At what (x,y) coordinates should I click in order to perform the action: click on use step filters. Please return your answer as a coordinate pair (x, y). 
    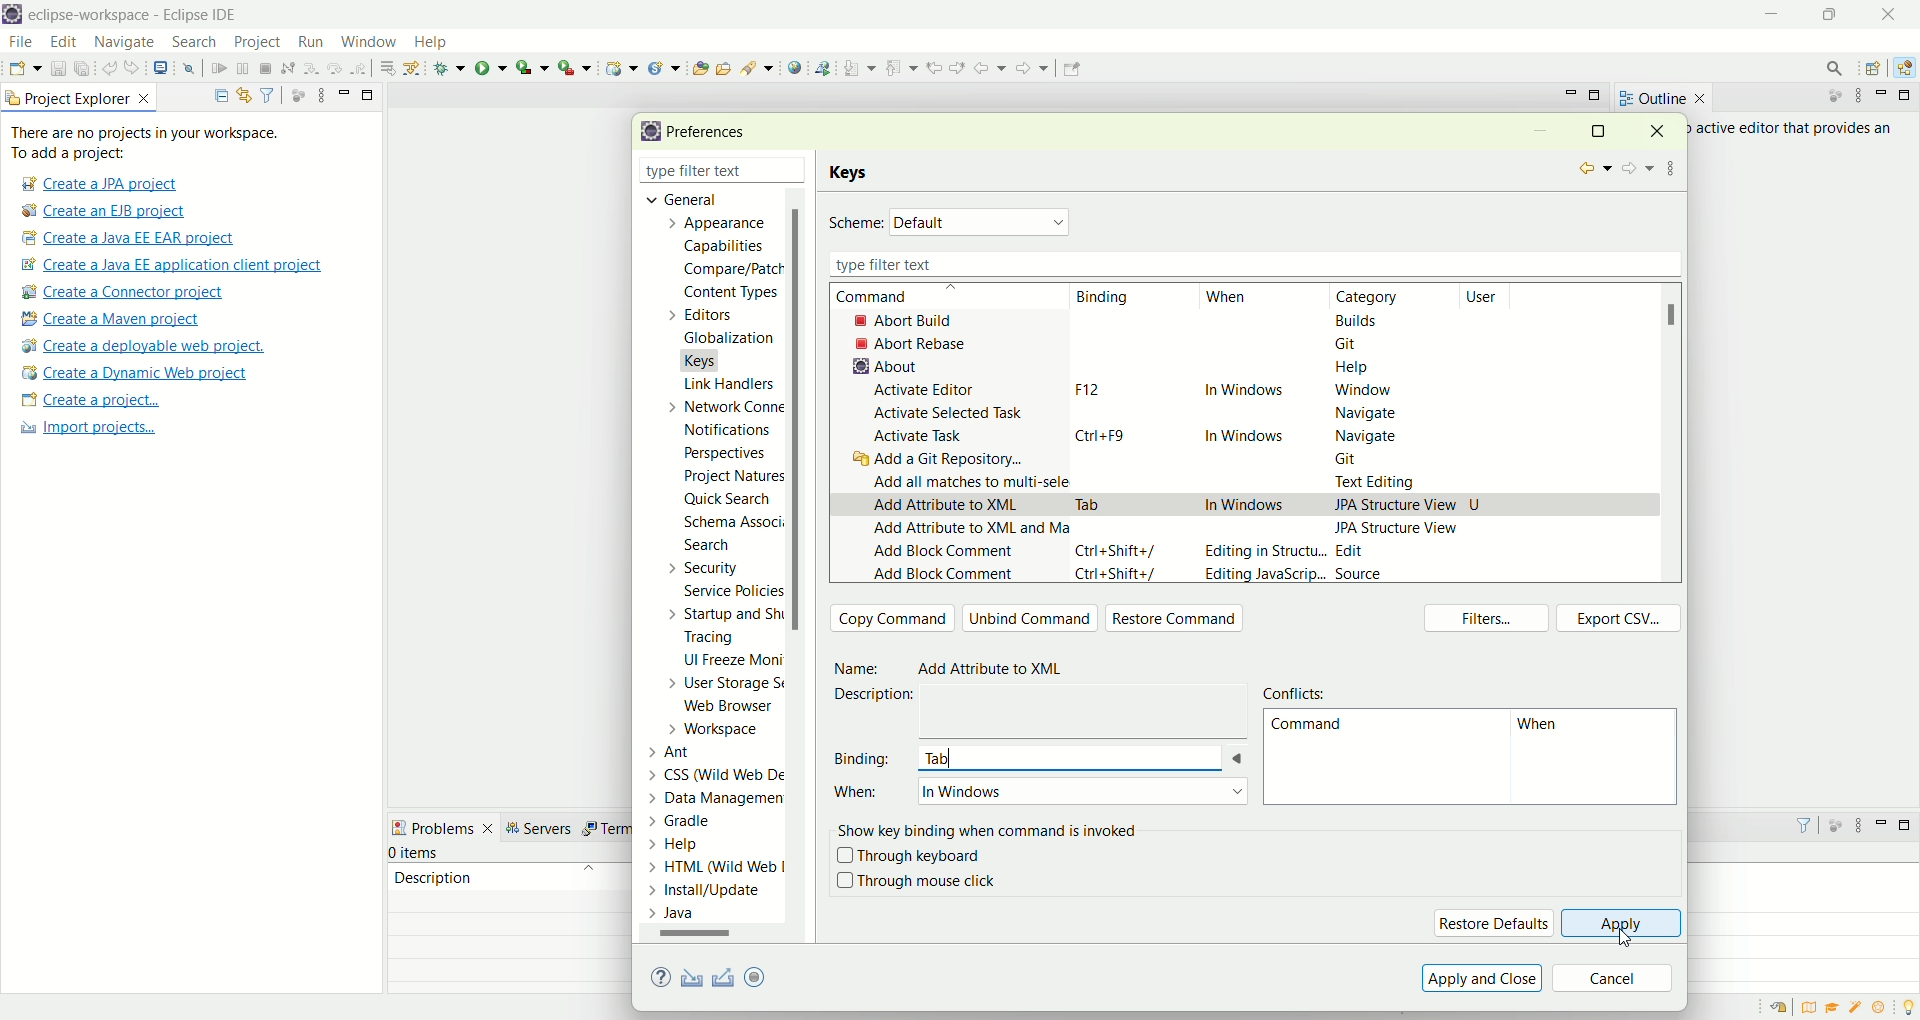
    Looking at the image, I should click on (413, 67).